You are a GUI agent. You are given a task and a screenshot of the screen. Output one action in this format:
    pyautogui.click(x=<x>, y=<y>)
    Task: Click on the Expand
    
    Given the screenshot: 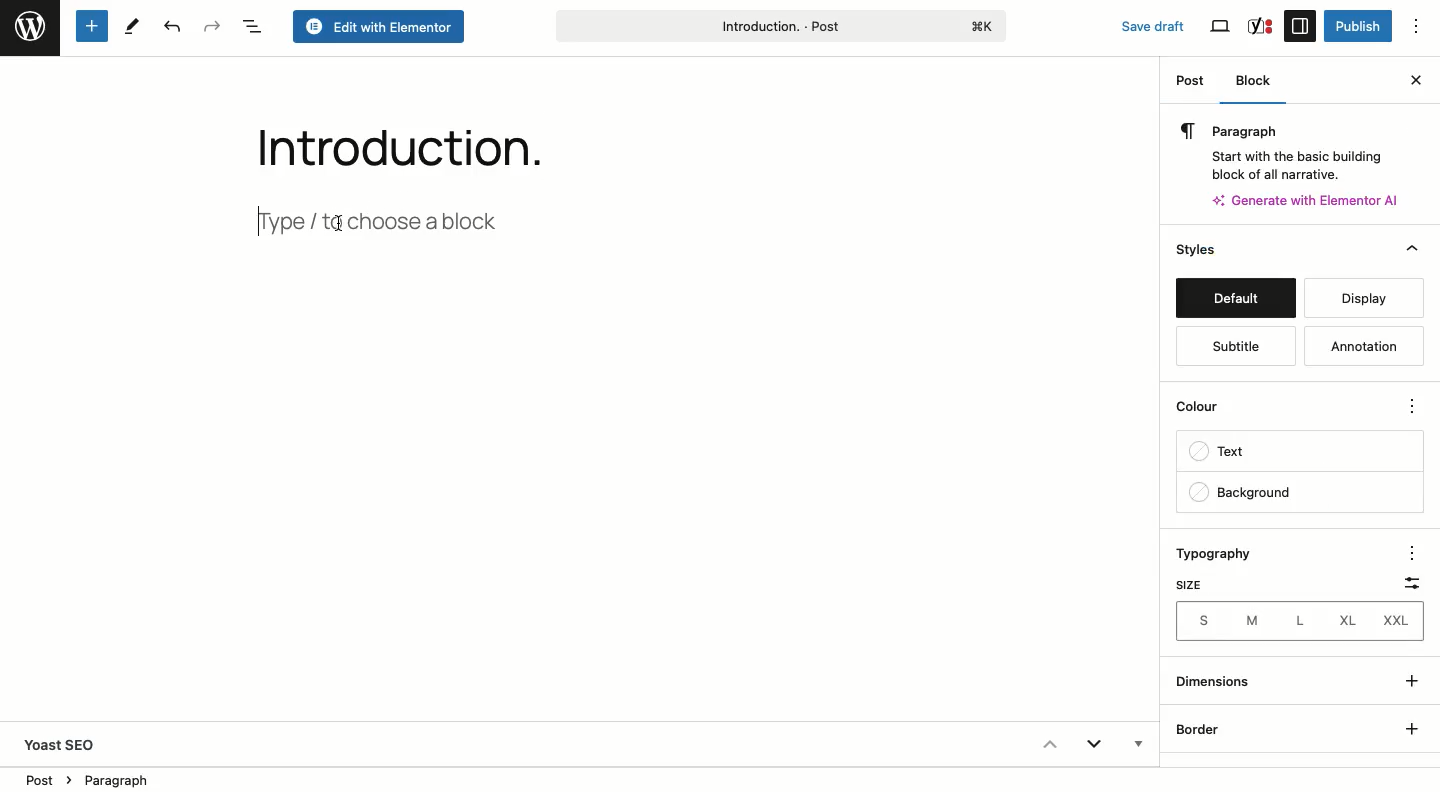 What is the action you would take?
    pyautogui.click(x=1094, y=747)
    